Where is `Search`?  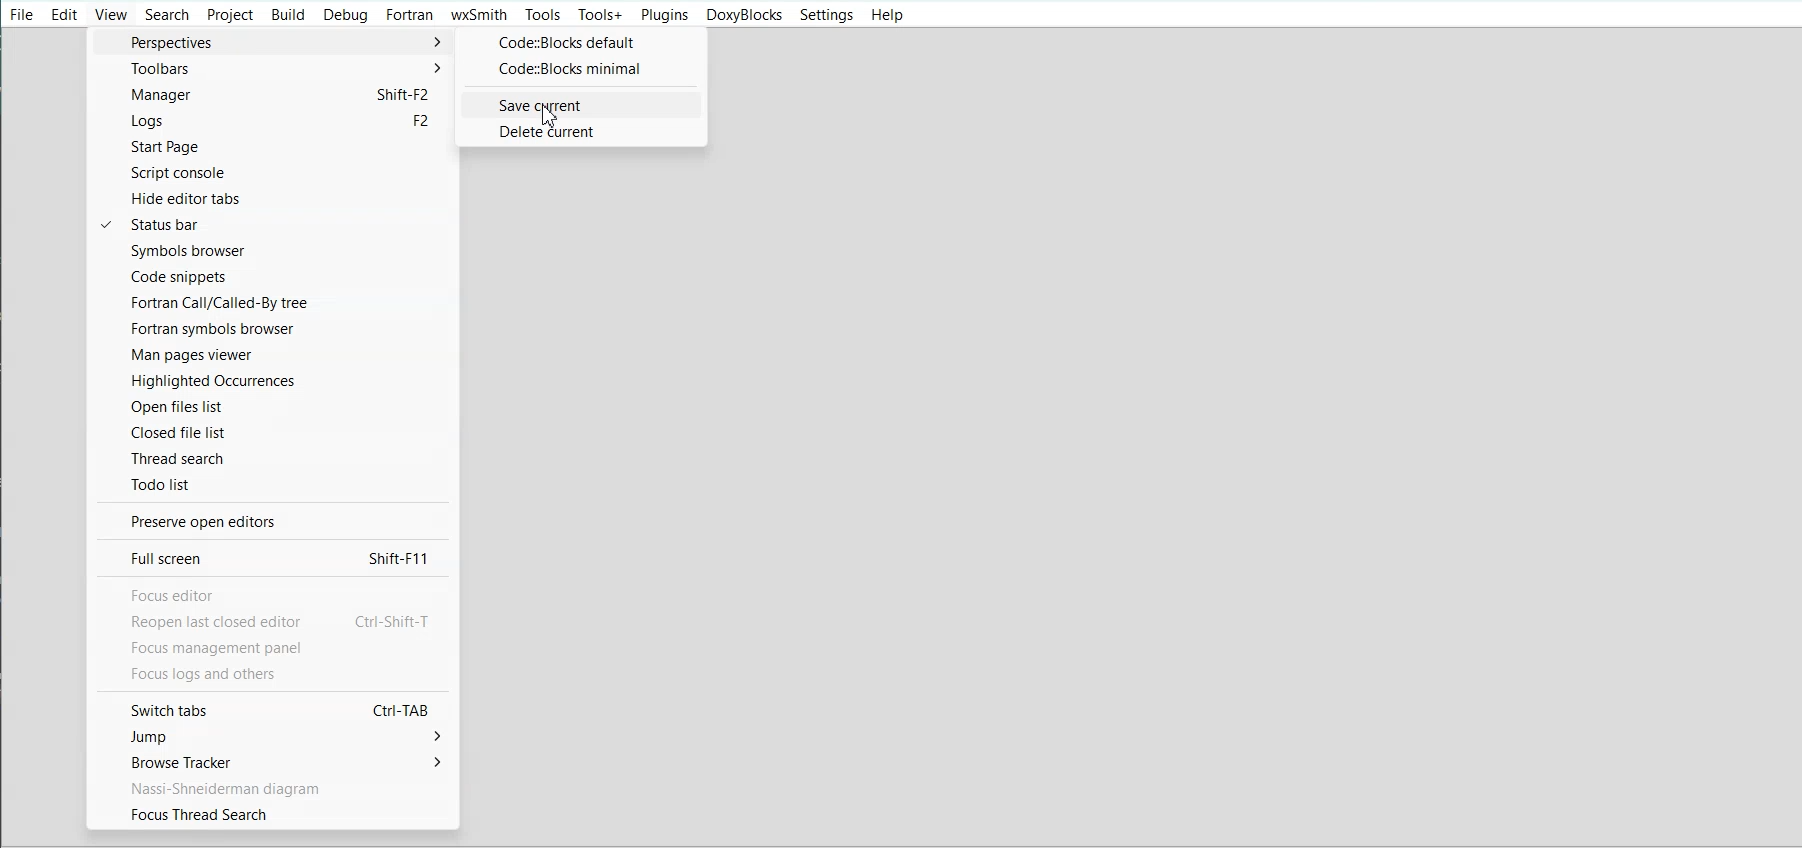
Search is located at coordinates (167, 14).